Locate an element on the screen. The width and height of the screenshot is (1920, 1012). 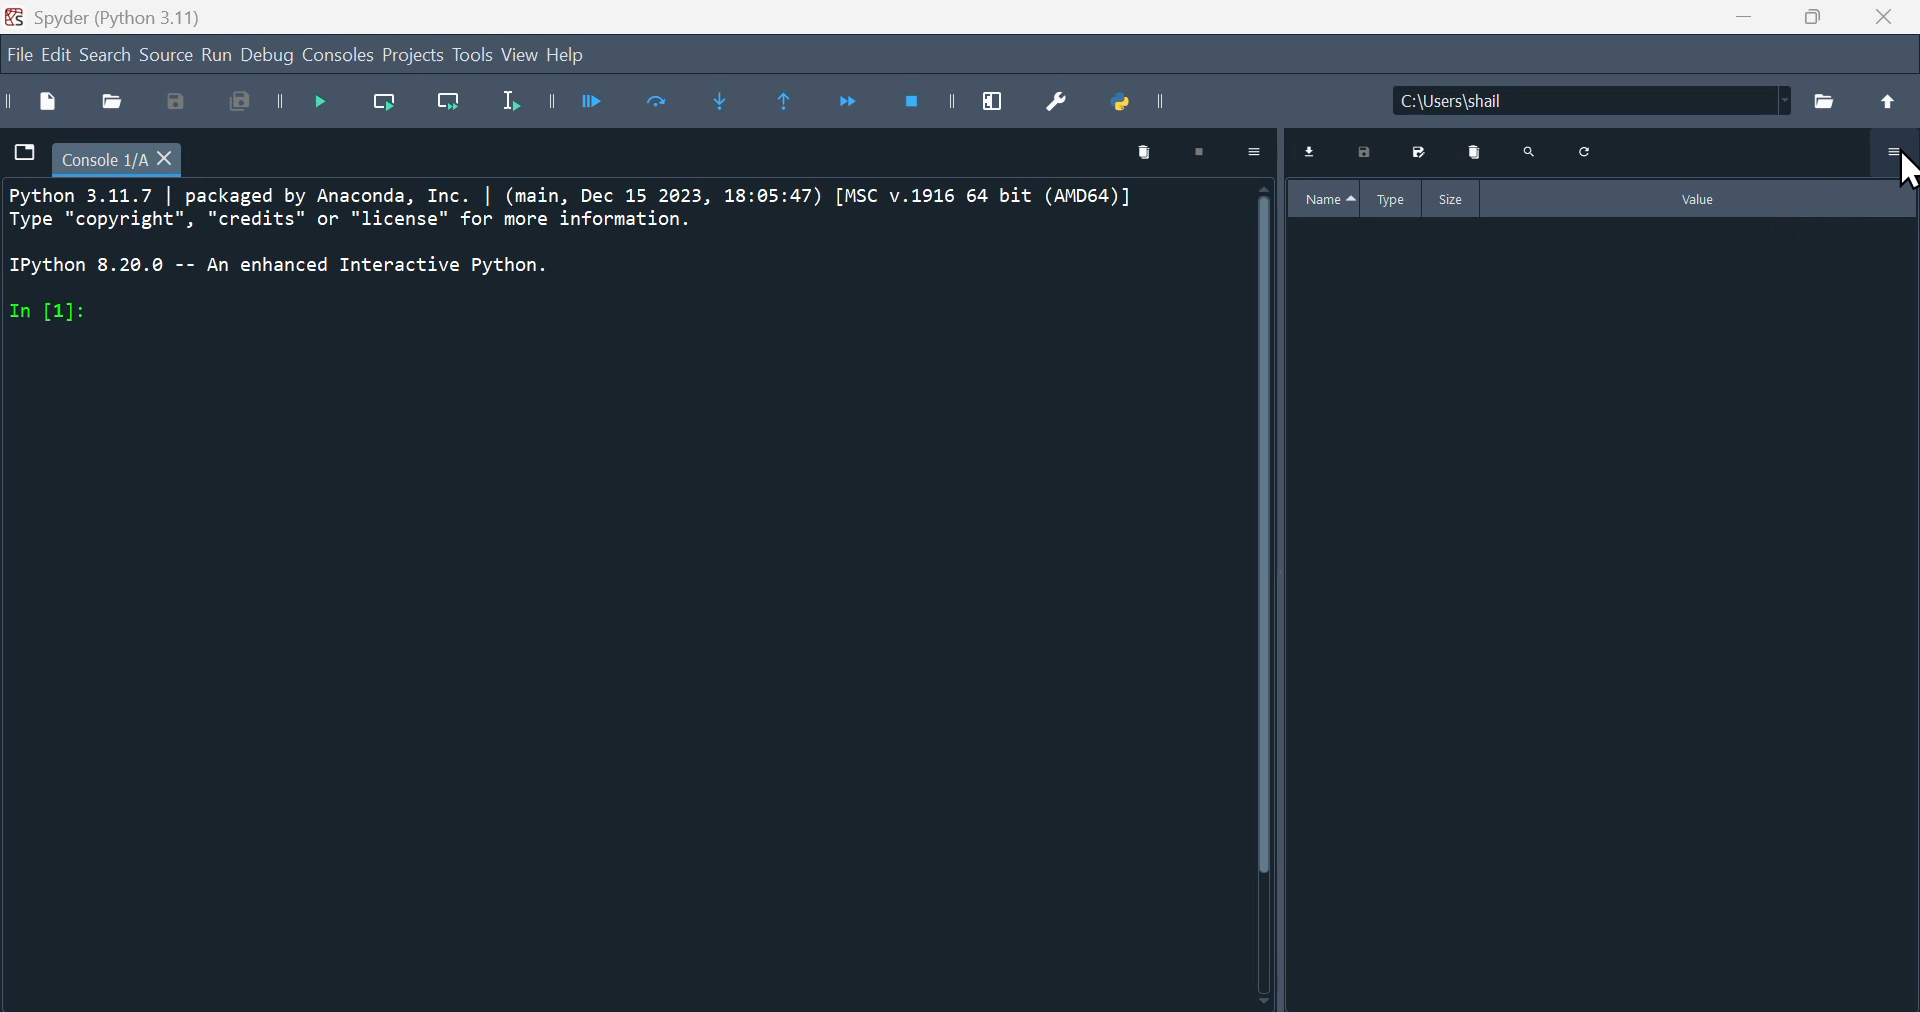
 is located at coordinates (16, 56).